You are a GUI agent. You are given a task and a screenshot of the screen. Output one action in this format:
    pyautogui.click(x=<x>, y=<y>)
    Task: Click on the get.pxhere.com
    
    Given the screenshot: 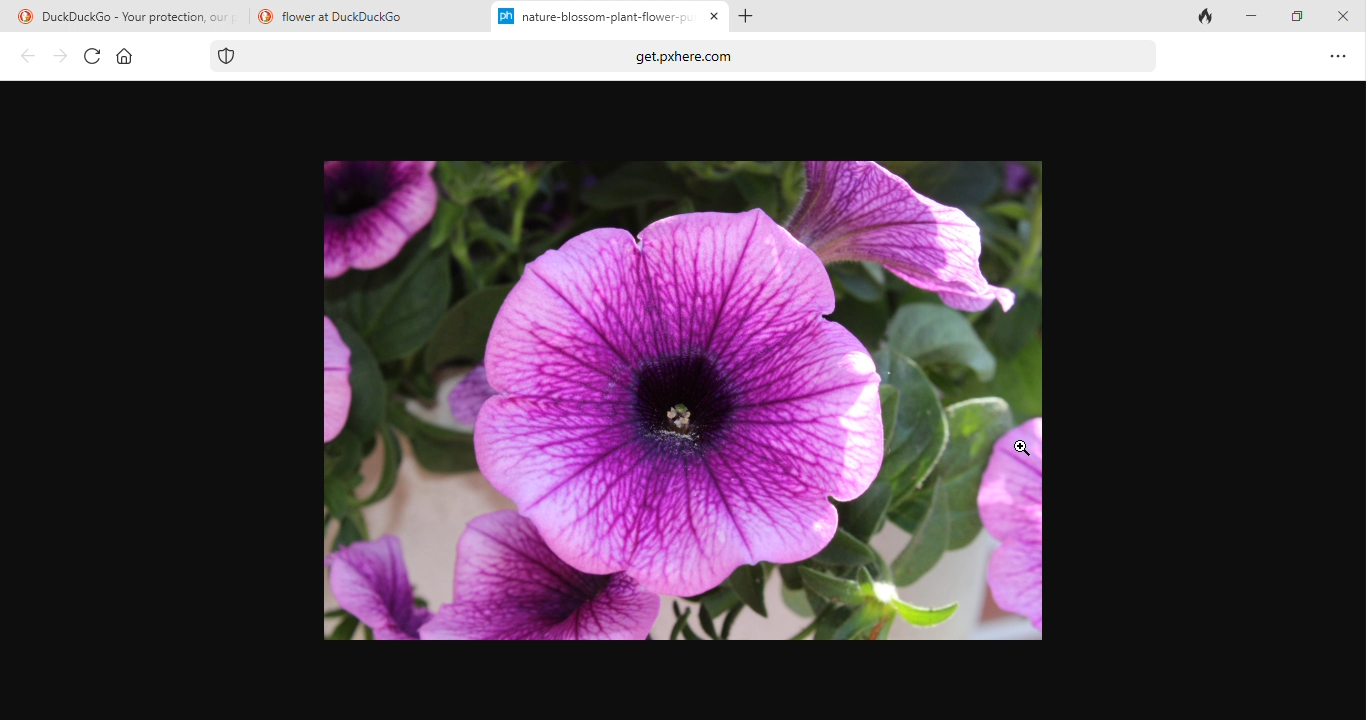 What is the action you would take?
    pyautogui.click(x=654, y=60)
    